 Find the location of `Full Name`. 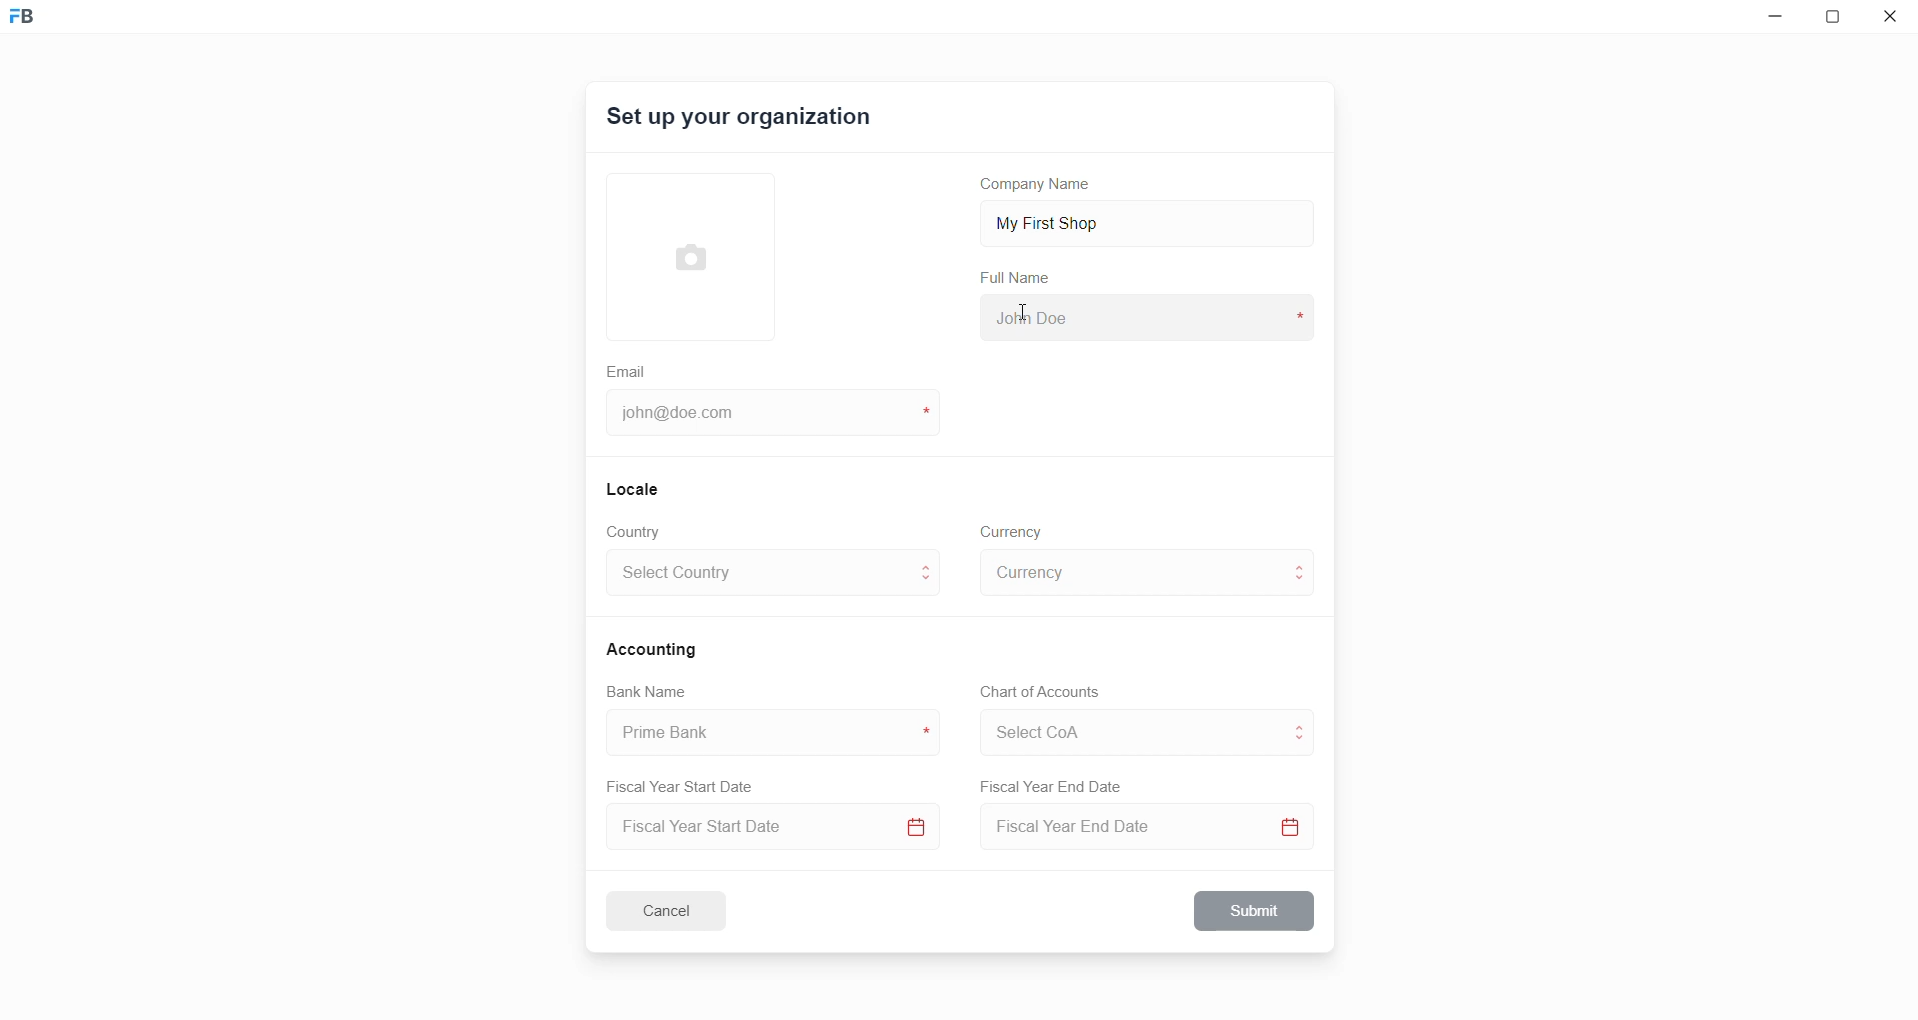

Full Name is located at coordinates (1017, 278).